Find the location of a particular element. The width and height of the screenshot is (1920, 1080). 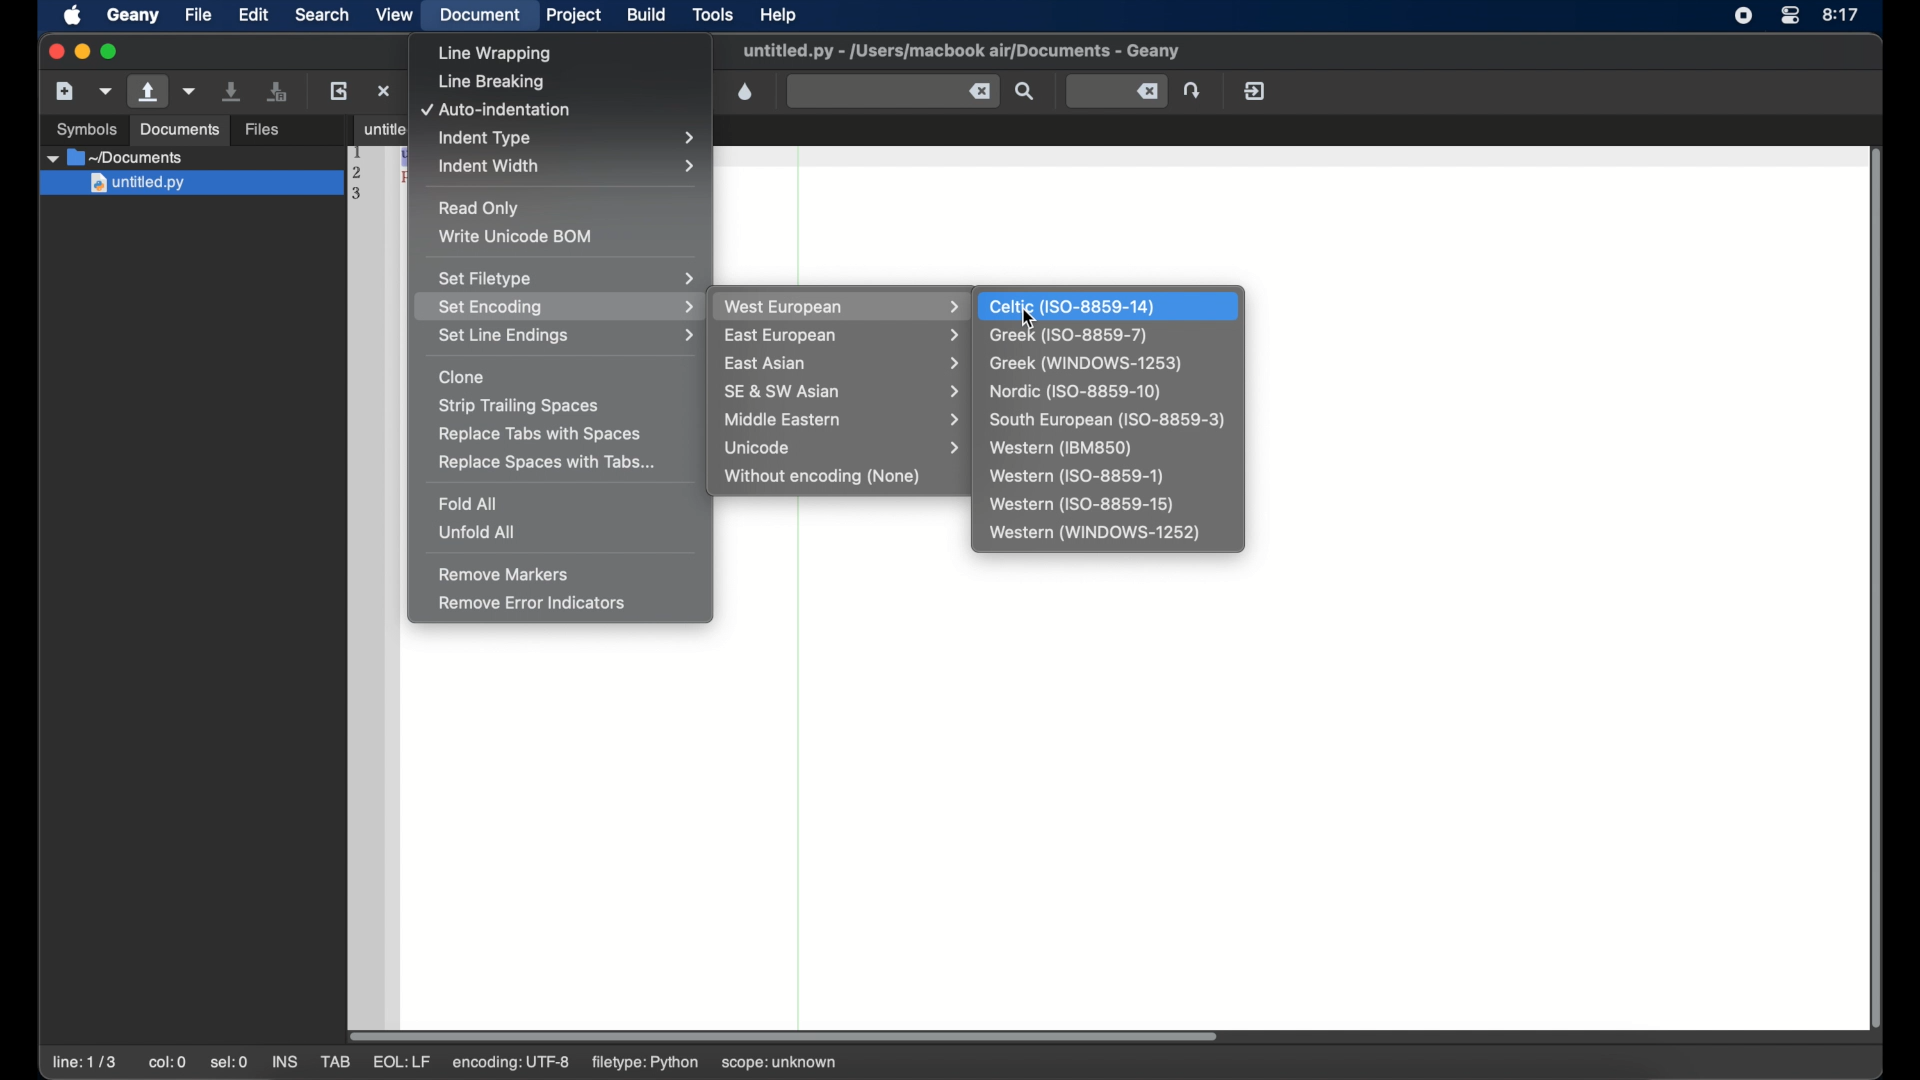

tab is located at coordinates (376, 128).